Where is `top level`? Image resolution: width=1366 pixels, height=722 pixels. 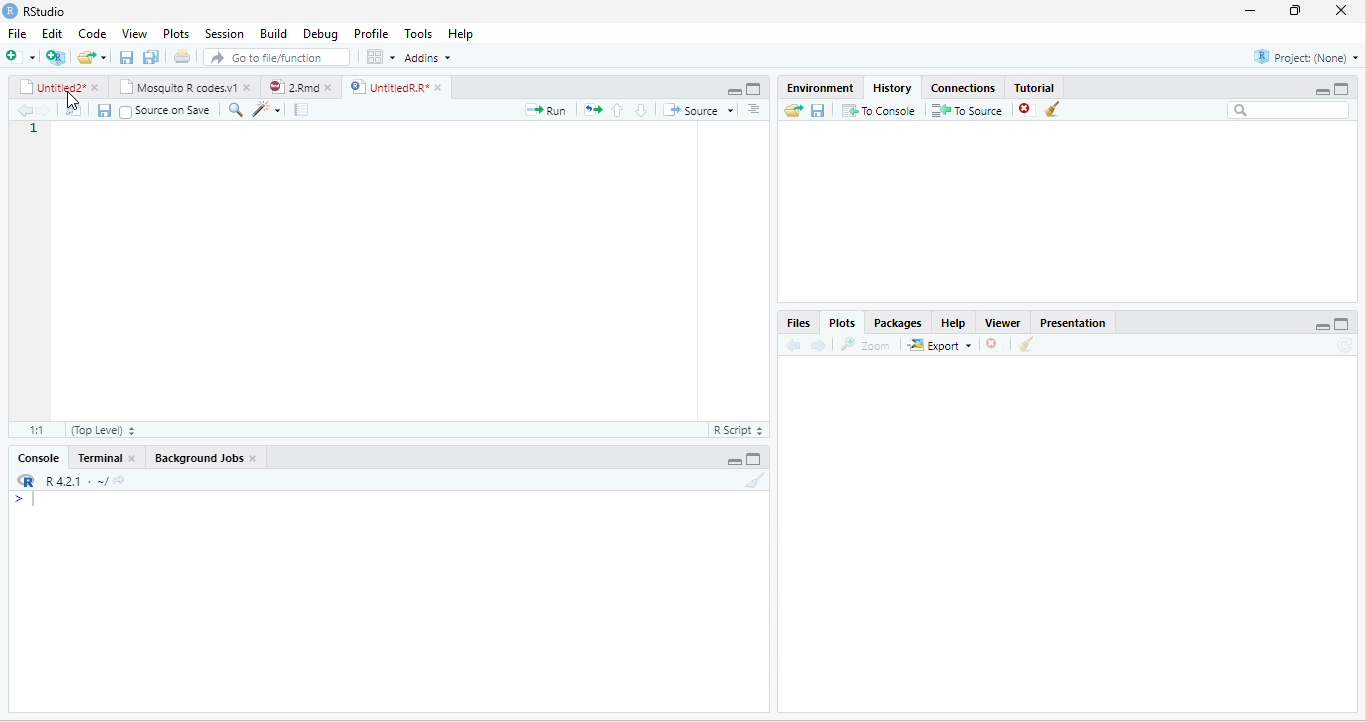
top level is located at coordinates (118, 432).